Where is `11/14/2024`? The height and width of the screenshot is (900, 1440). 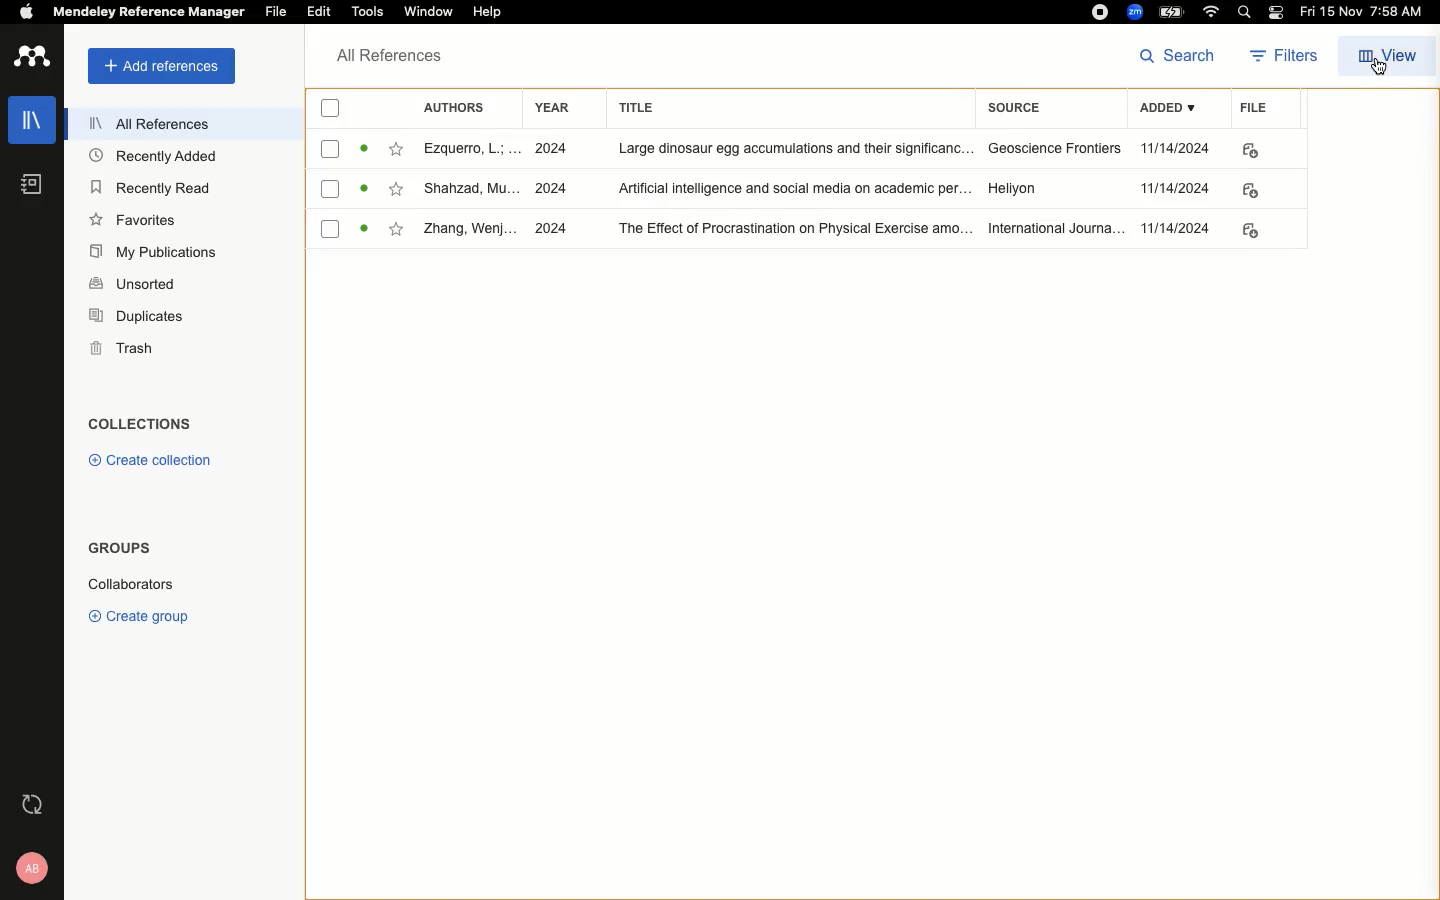 11/14/2024 is located at coordinates (1178, 228).